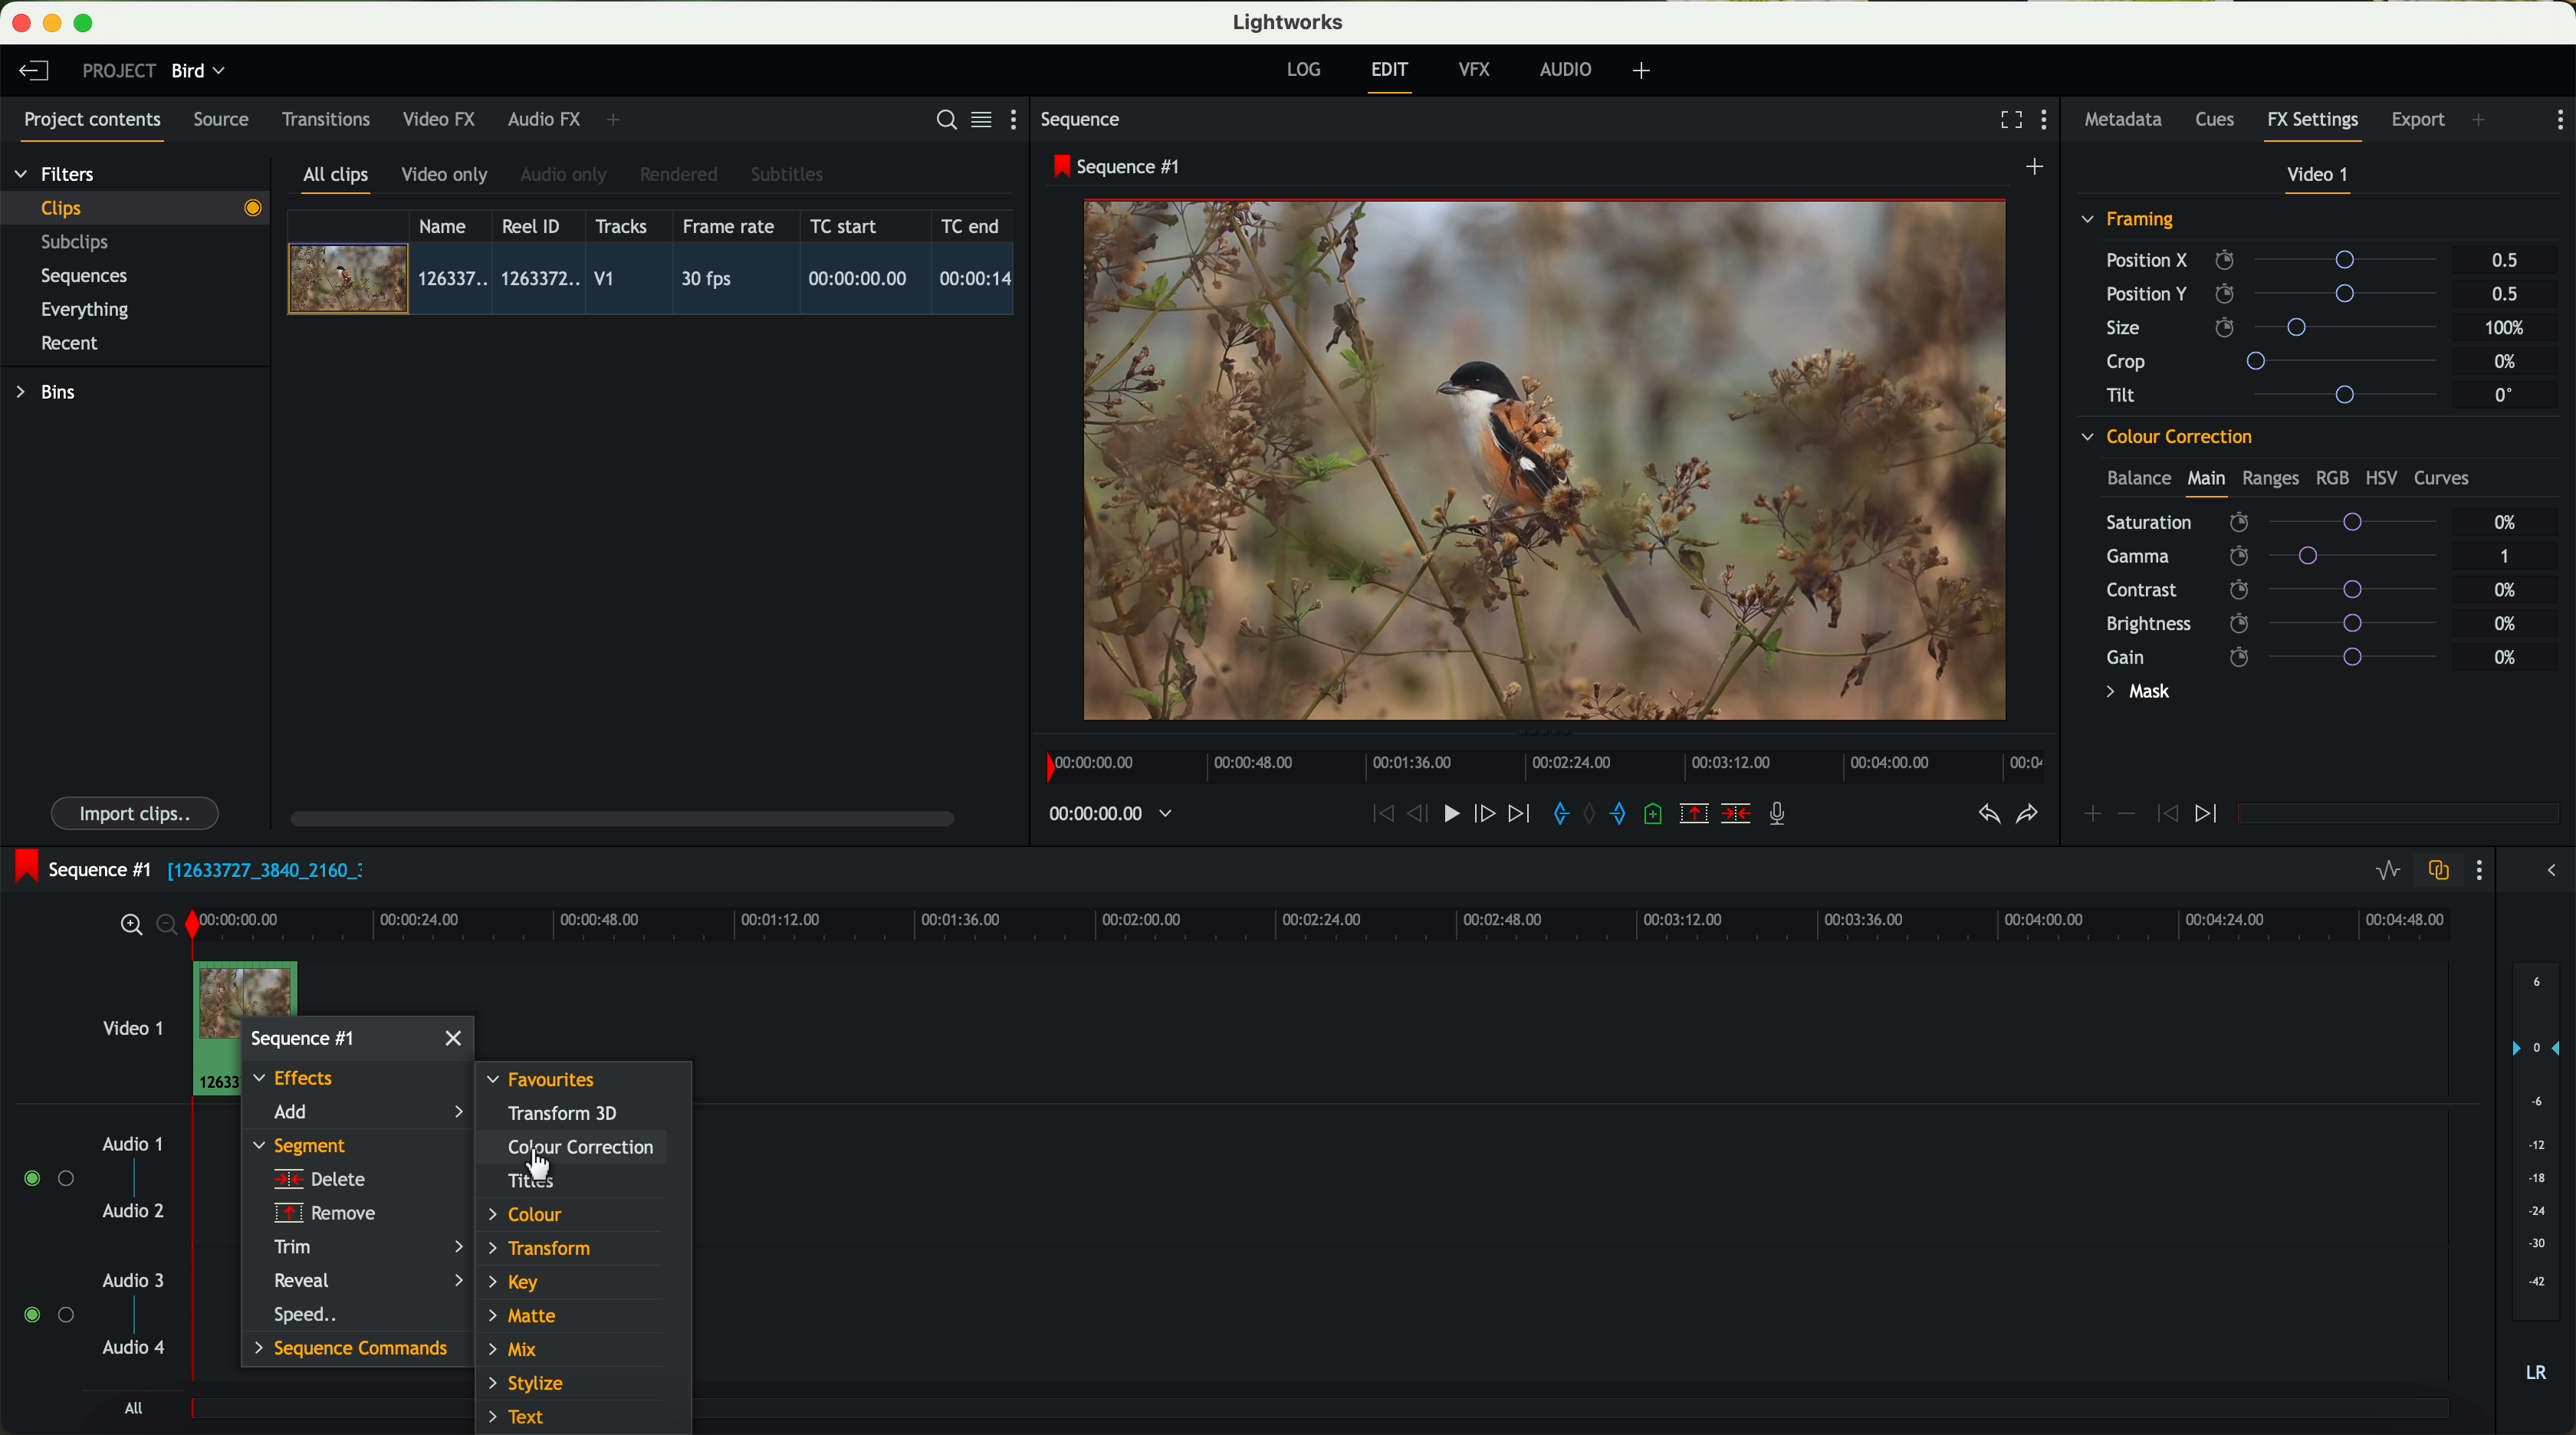  Describe the element at coordinates (1100, 815) in the screenshot. I see `timeline` at that location.